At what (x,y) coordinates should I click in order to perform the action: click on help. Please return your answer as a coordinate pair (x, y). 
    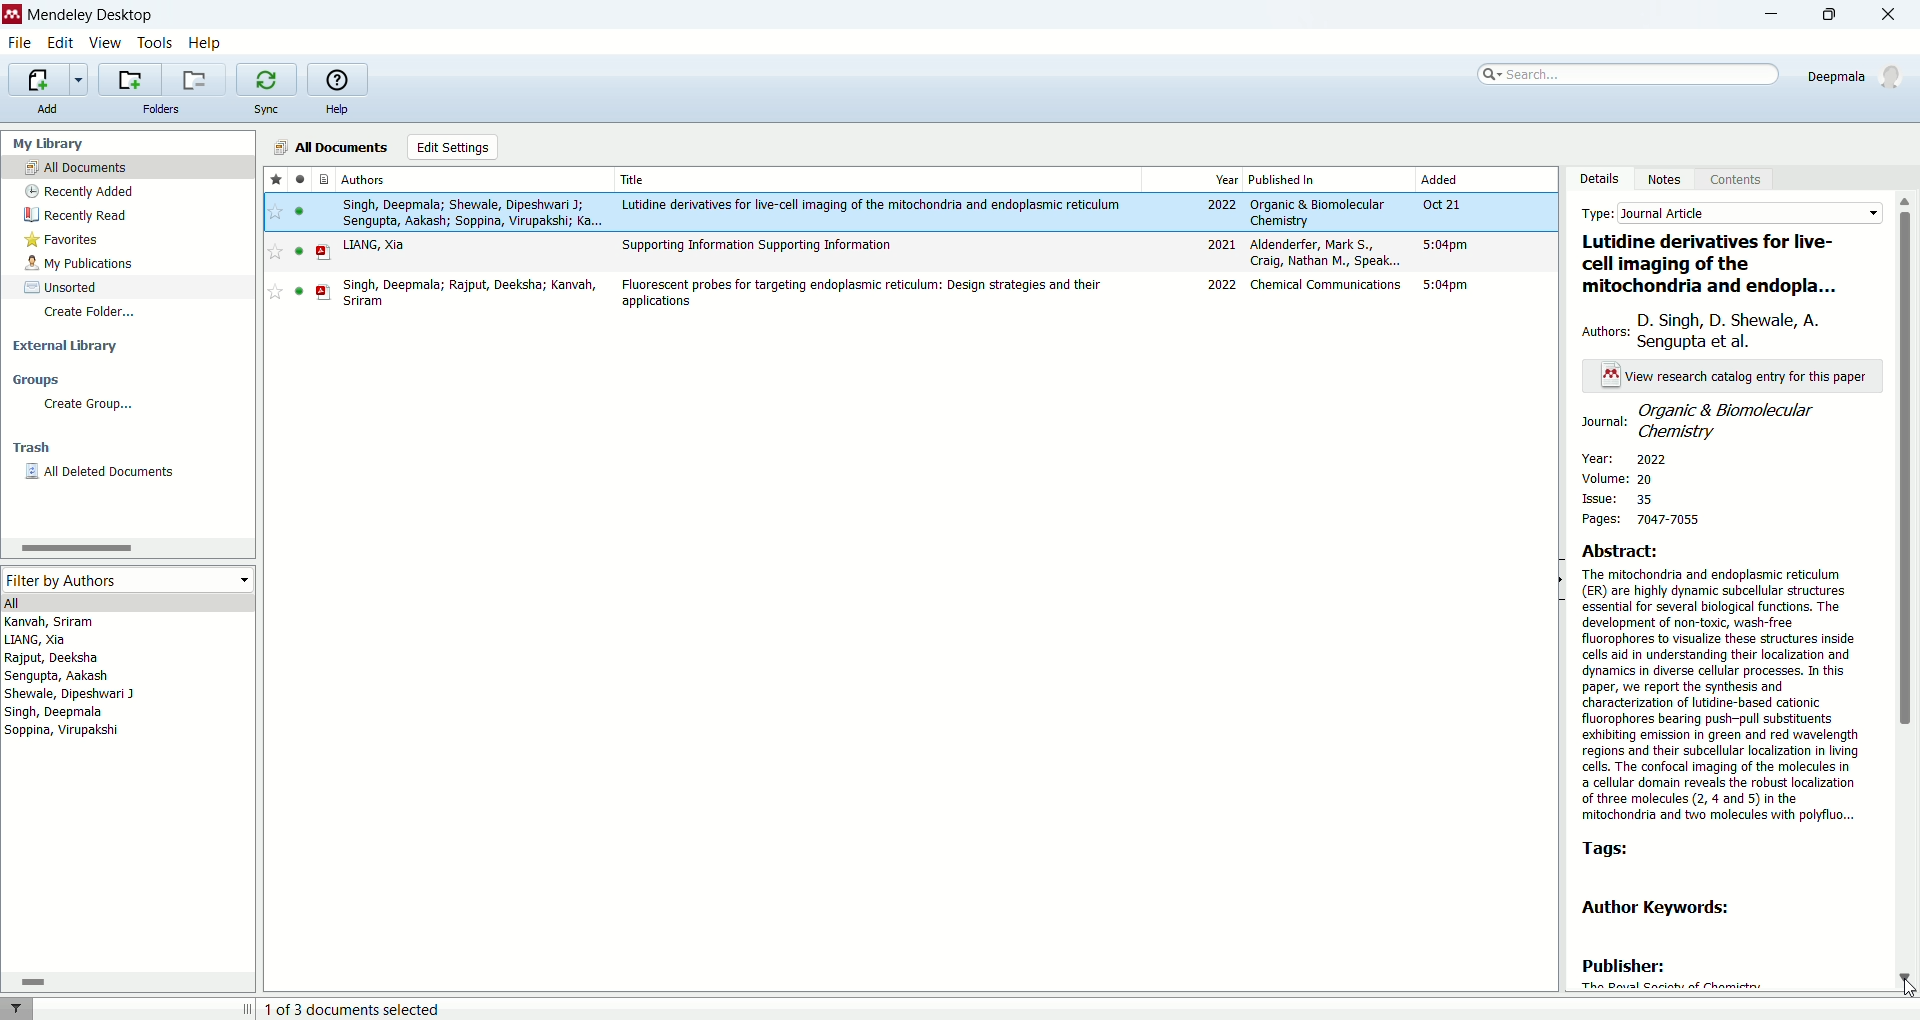
    Looking at the image, I should click on (205, 45).